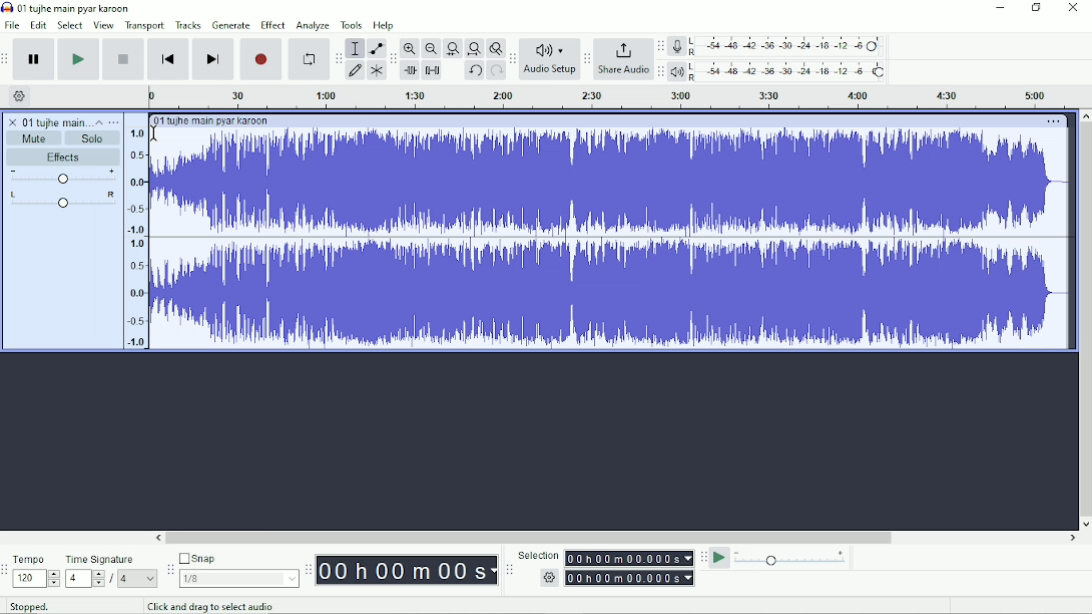  I want to click on Selection tool, so click(355, 48).